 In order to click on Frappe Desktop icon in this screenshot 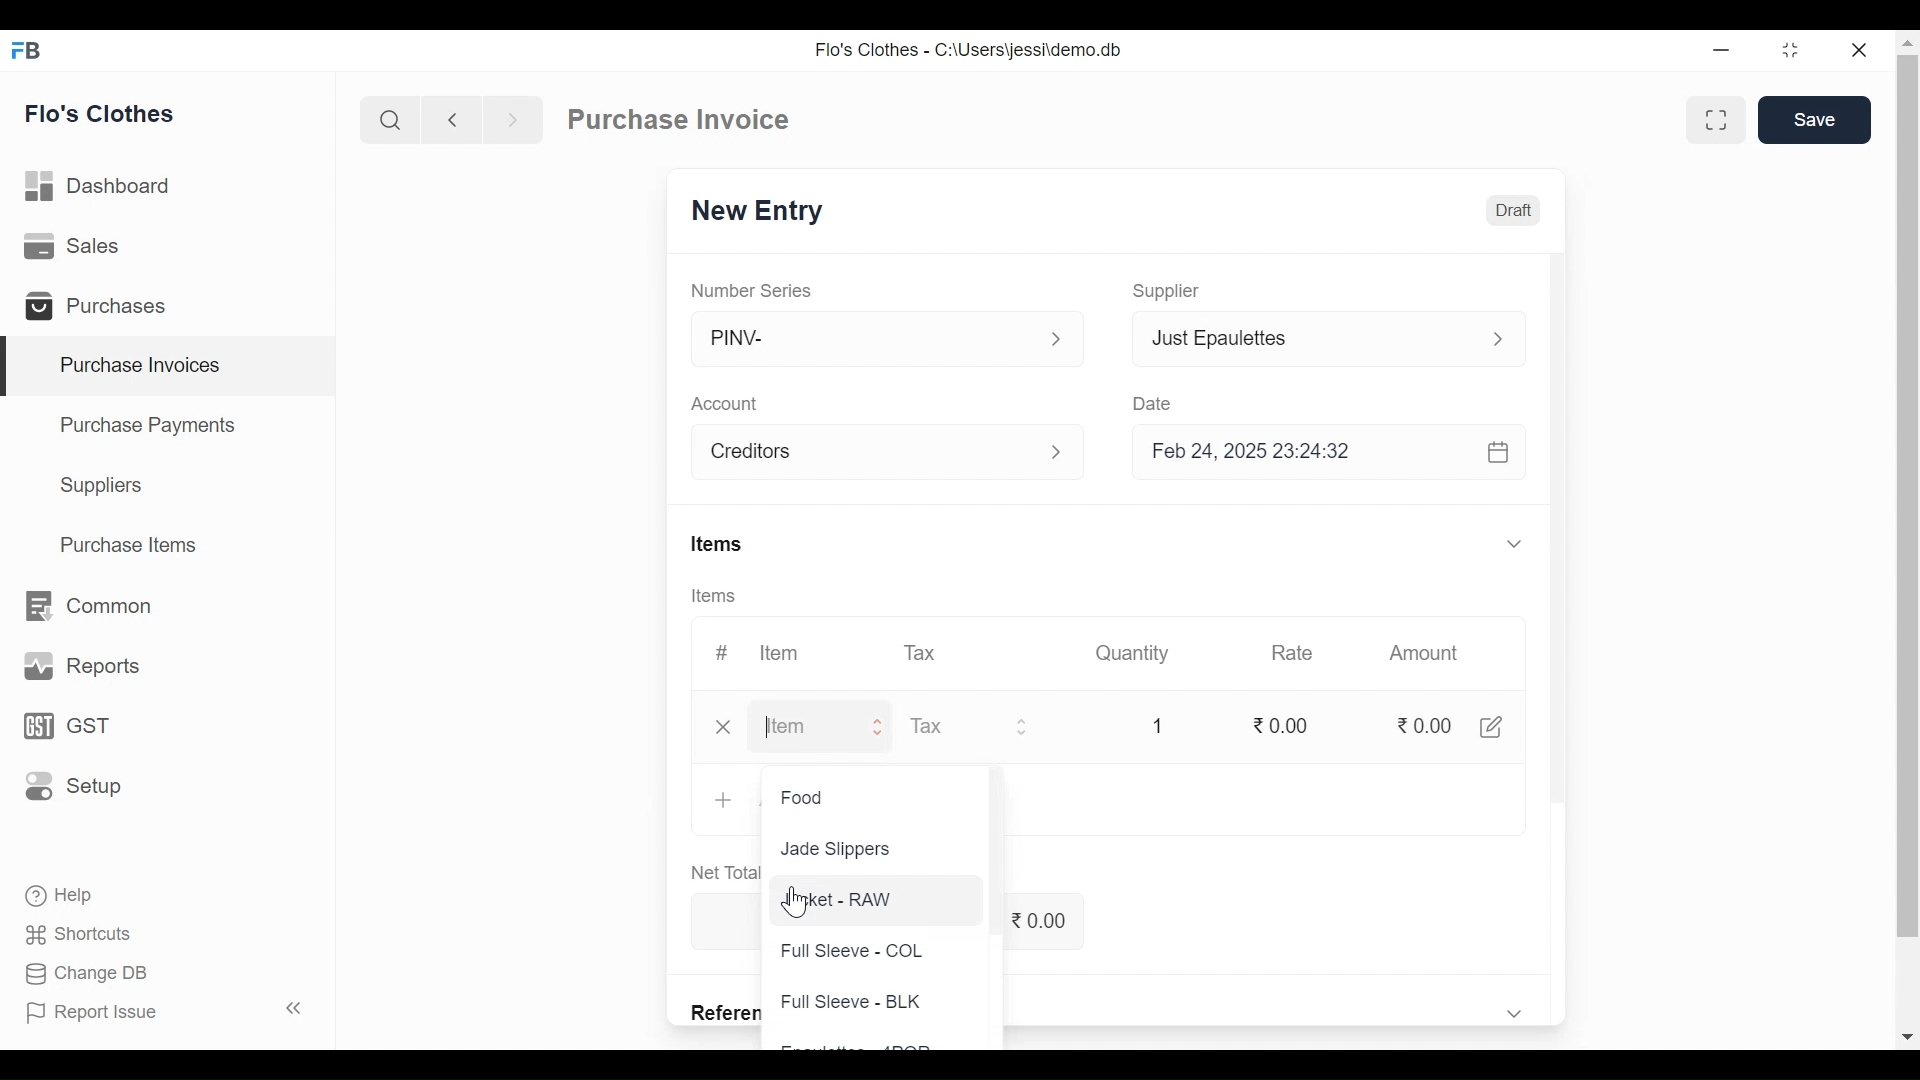, I will do `click(31, 52)`.